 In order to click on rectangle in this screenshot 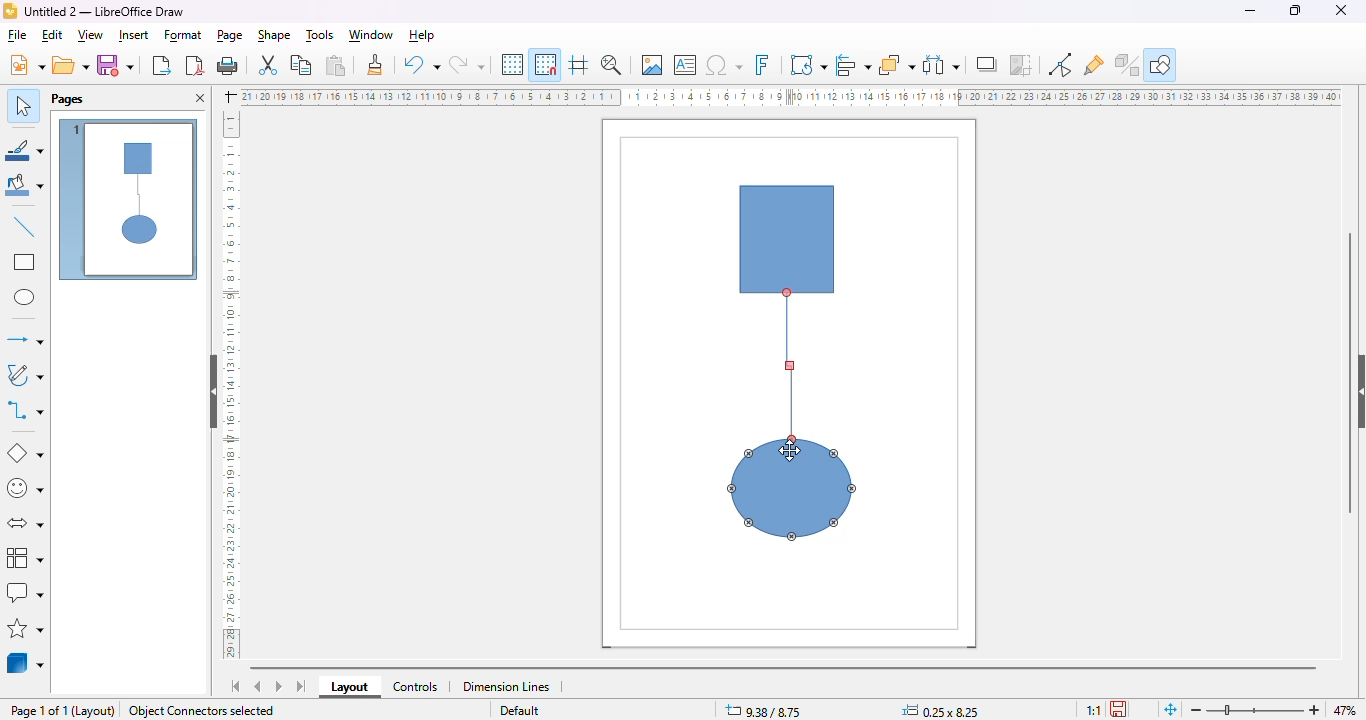, I will do `click(25, 262)`.